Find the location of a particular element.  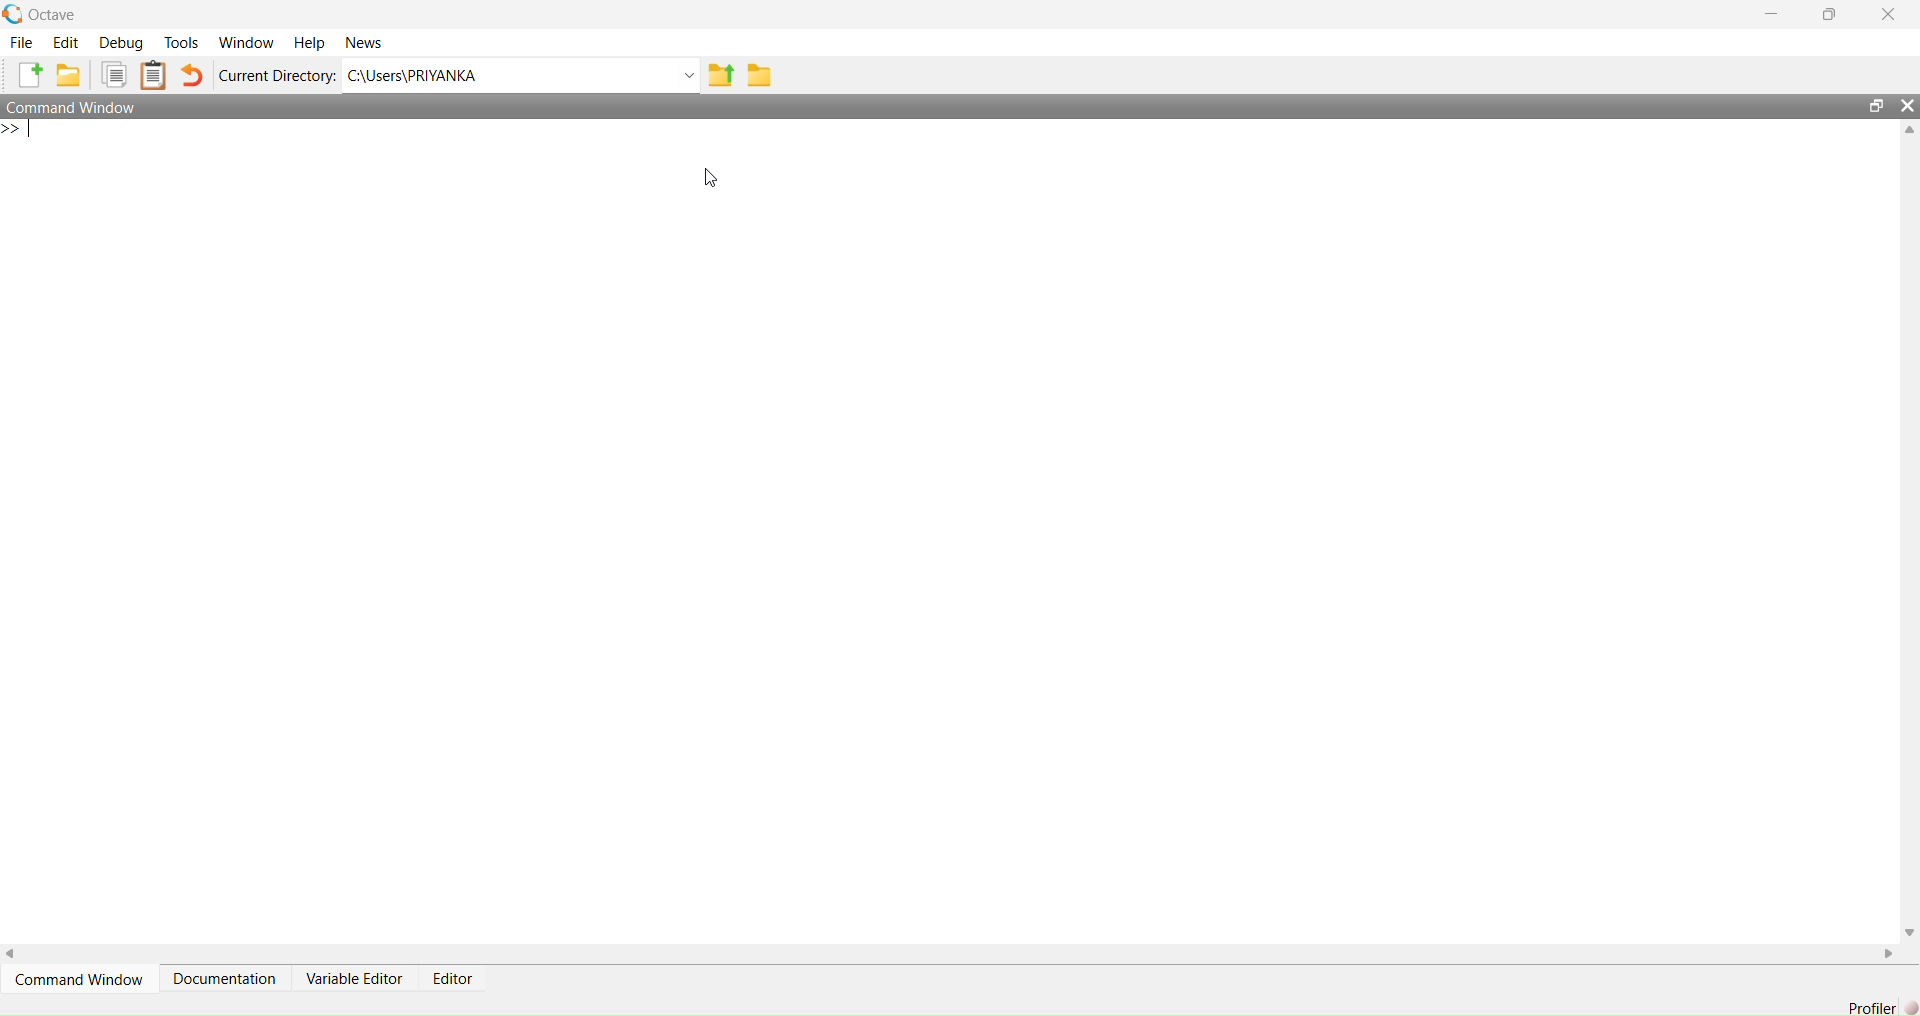

Edit is located at coordinates (66, 42).